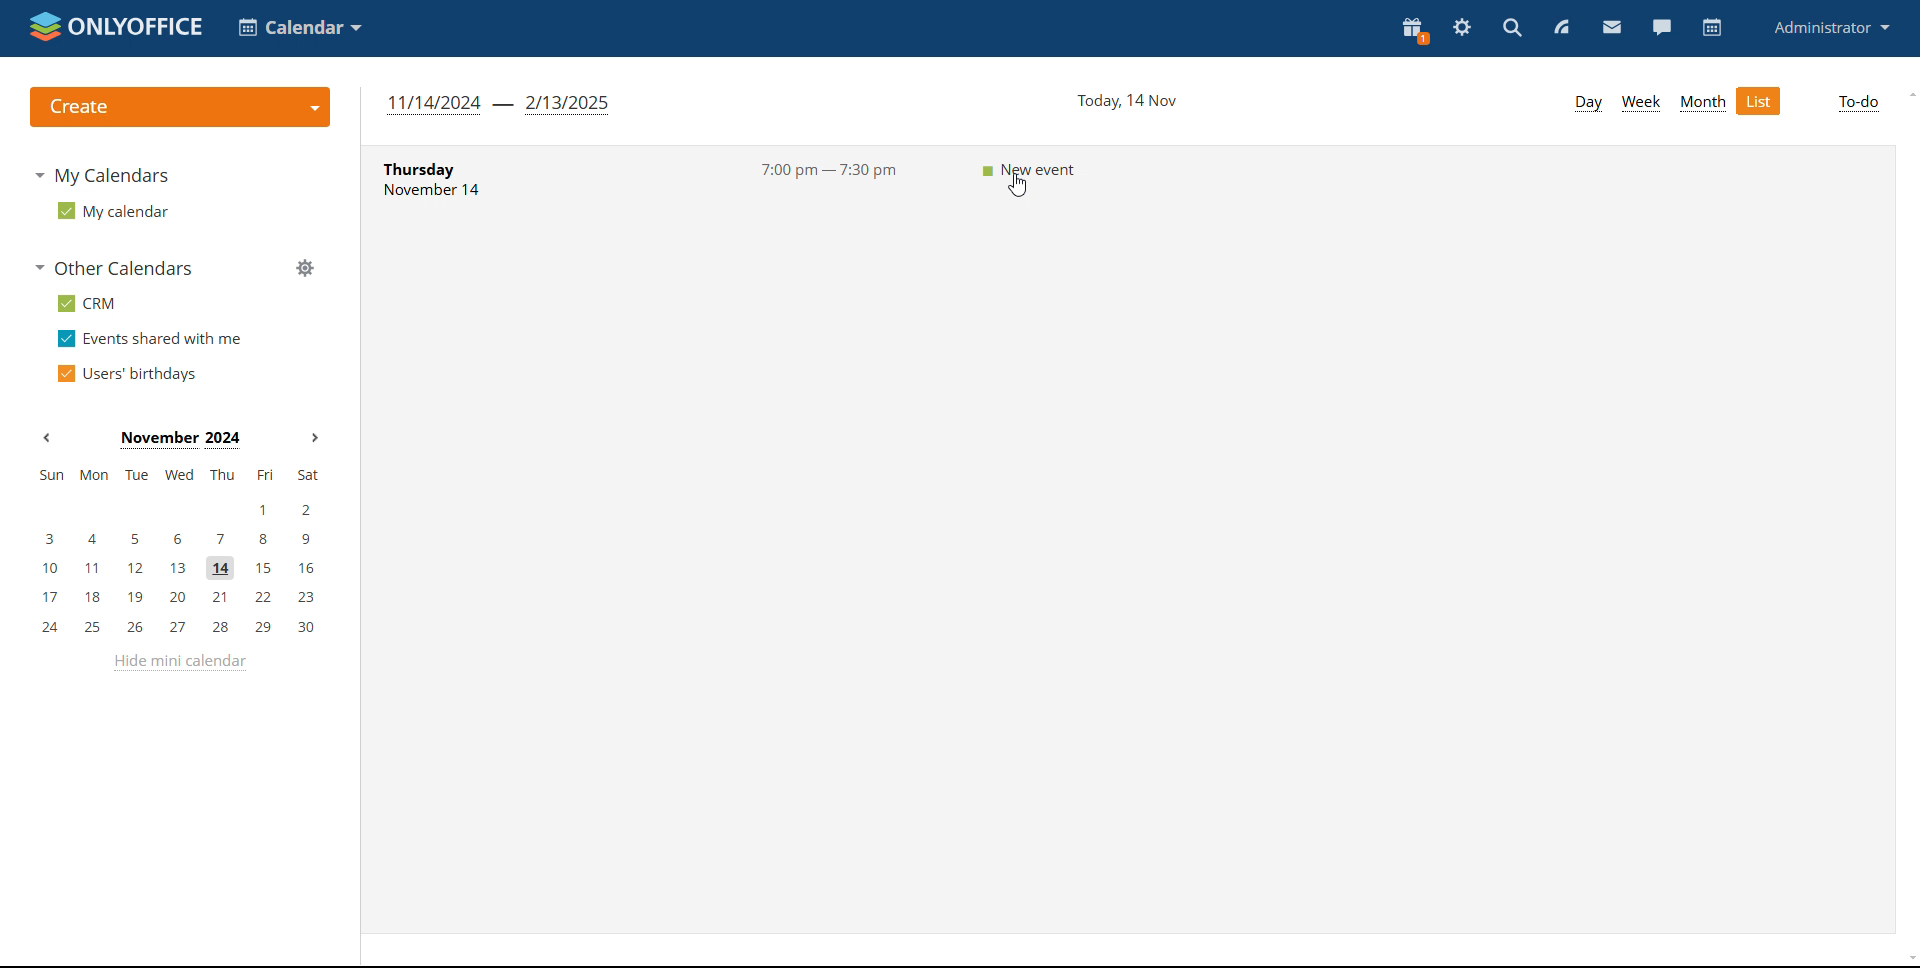 The width and height of the screenshot is (1920, 968). Describe the element at coordinates (1641, 102) in the screenshot. I see `week view` at that location.